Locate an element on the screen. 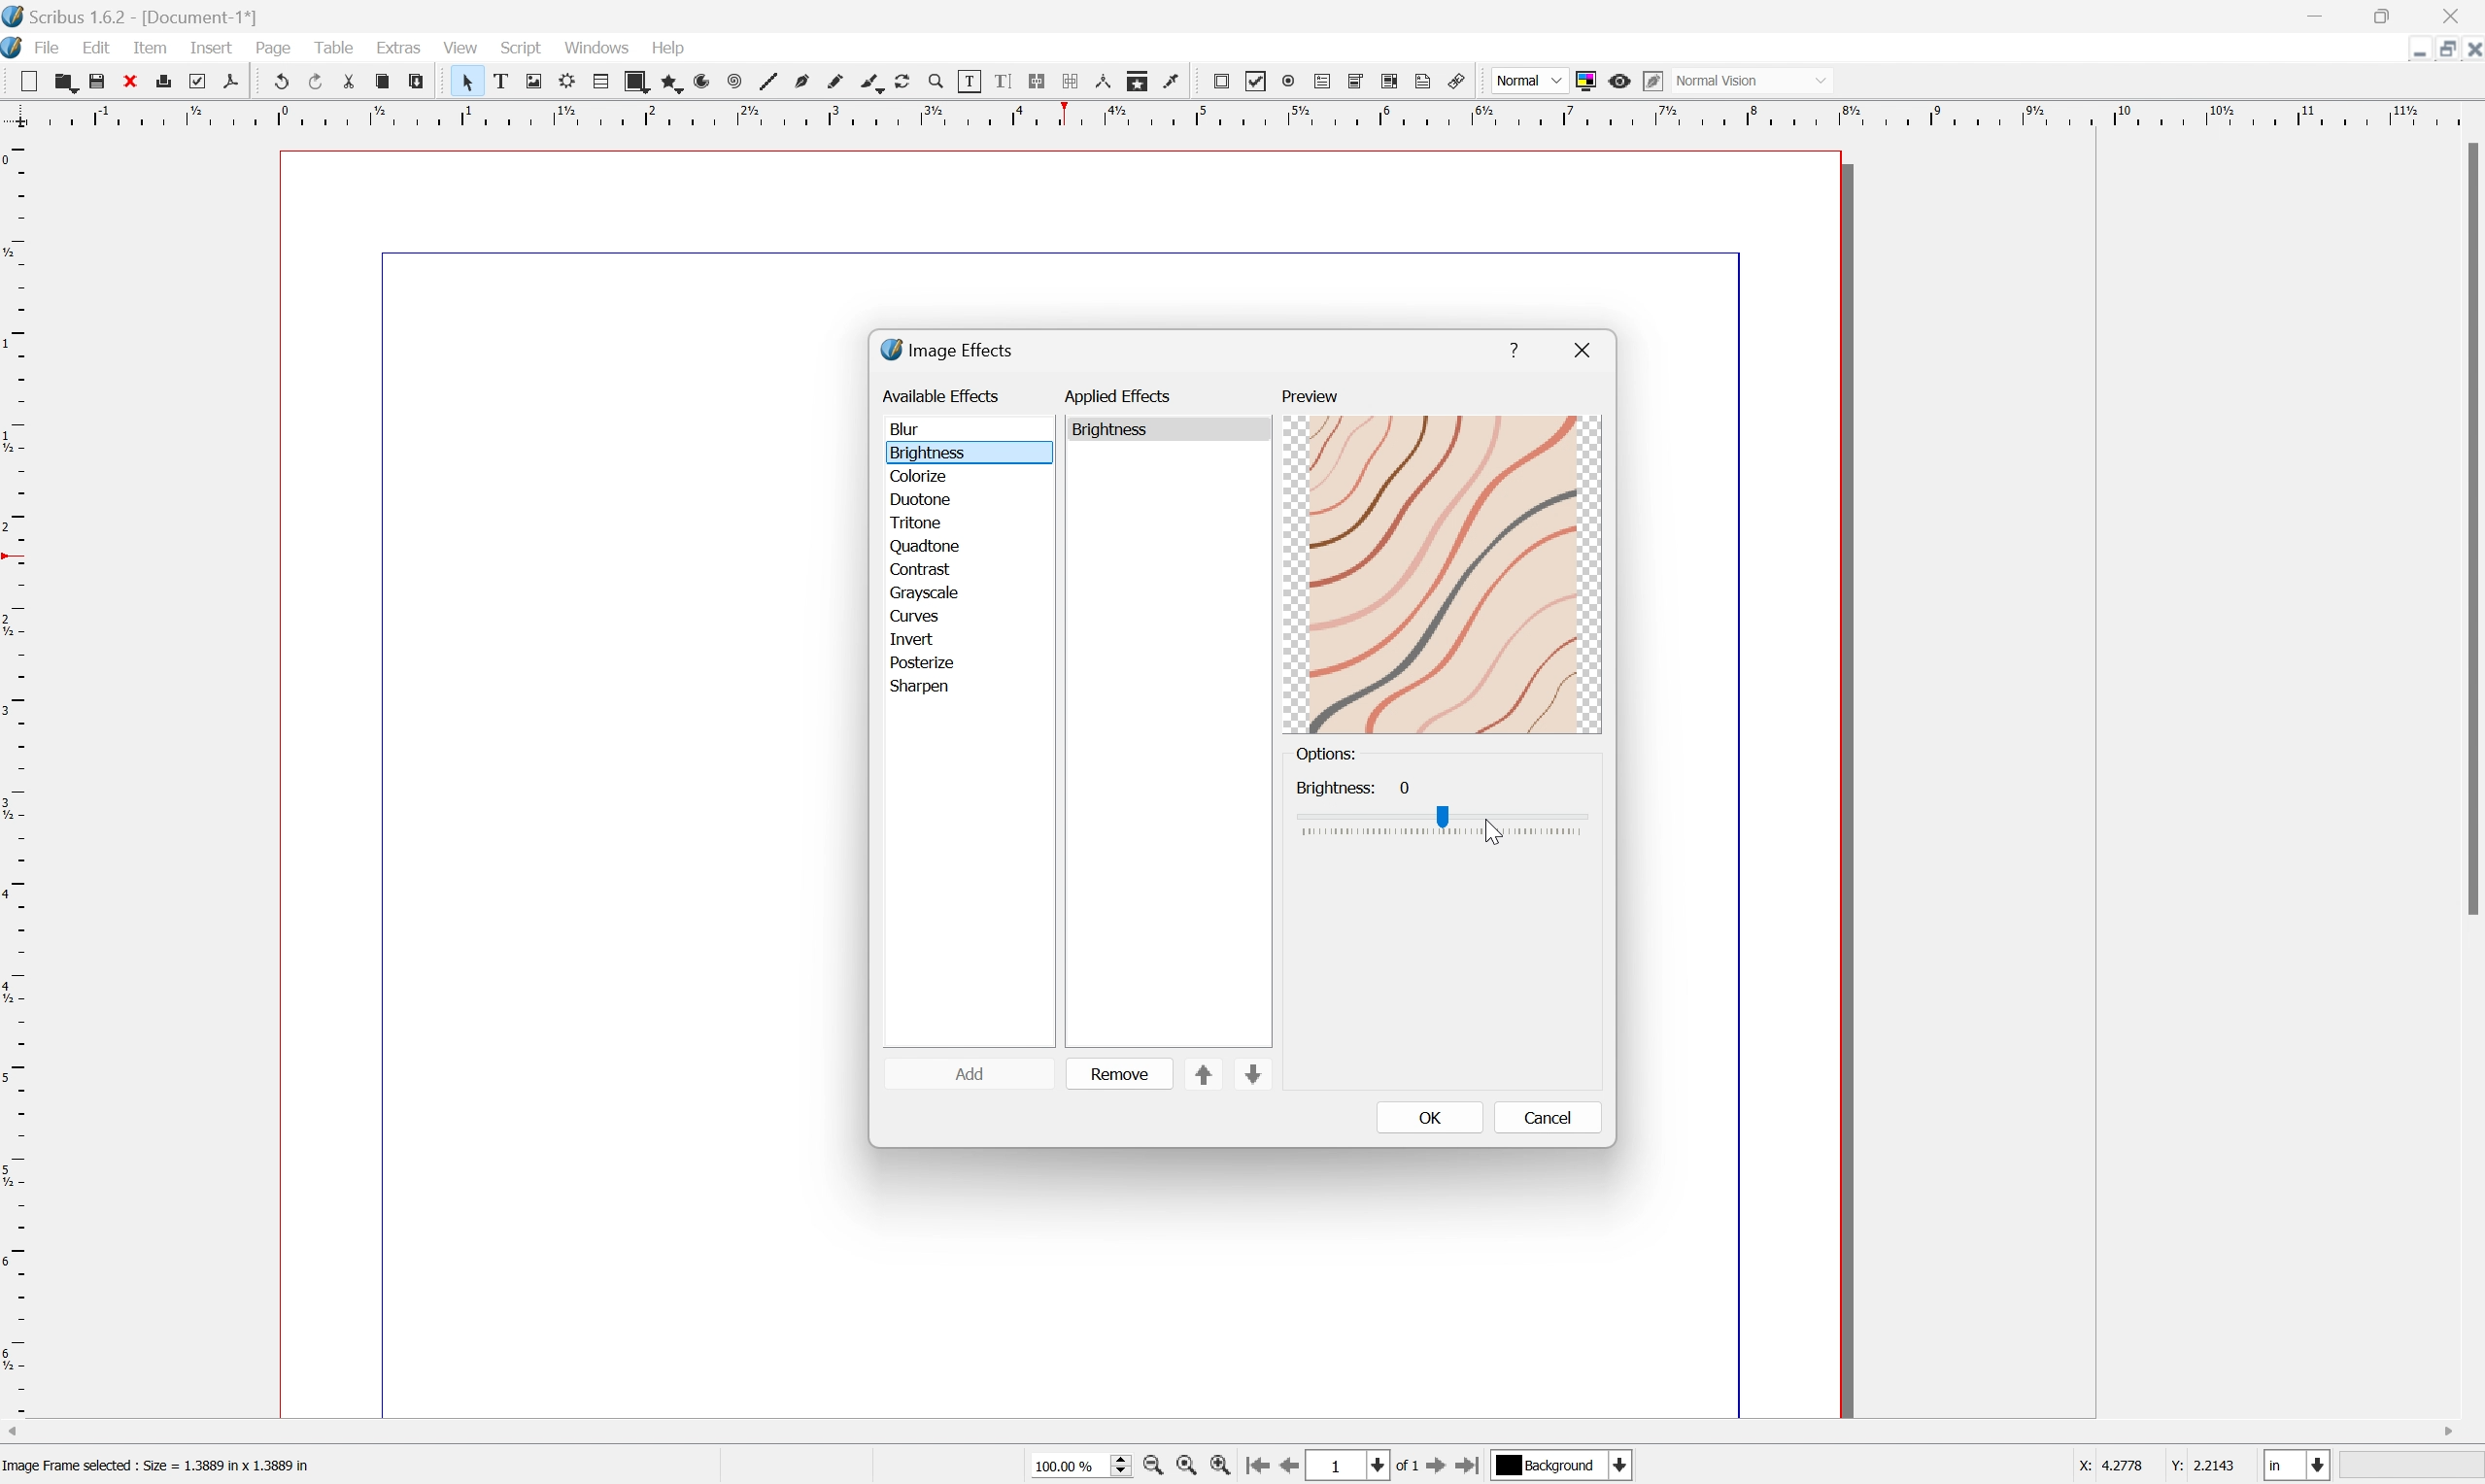  normal vision is located at coordinates (1758, 83).